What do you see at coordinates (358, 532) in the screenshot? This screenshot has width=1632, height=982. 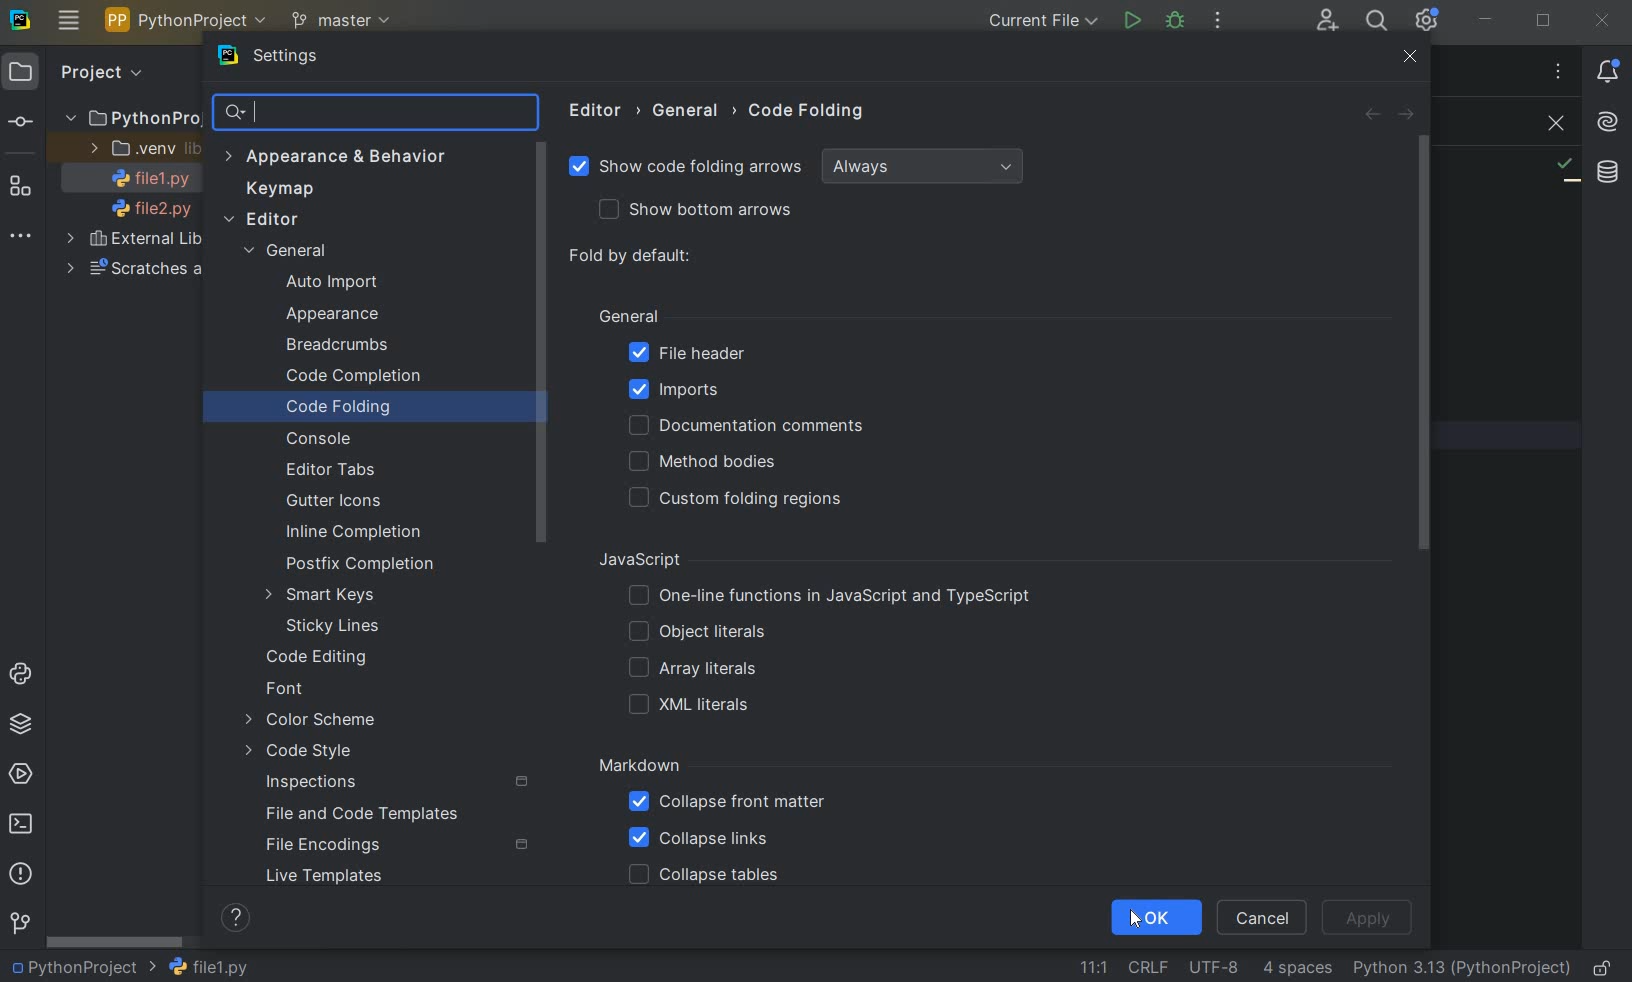 I see `INLINE COMPLETION` at bounding box center [358, 532].